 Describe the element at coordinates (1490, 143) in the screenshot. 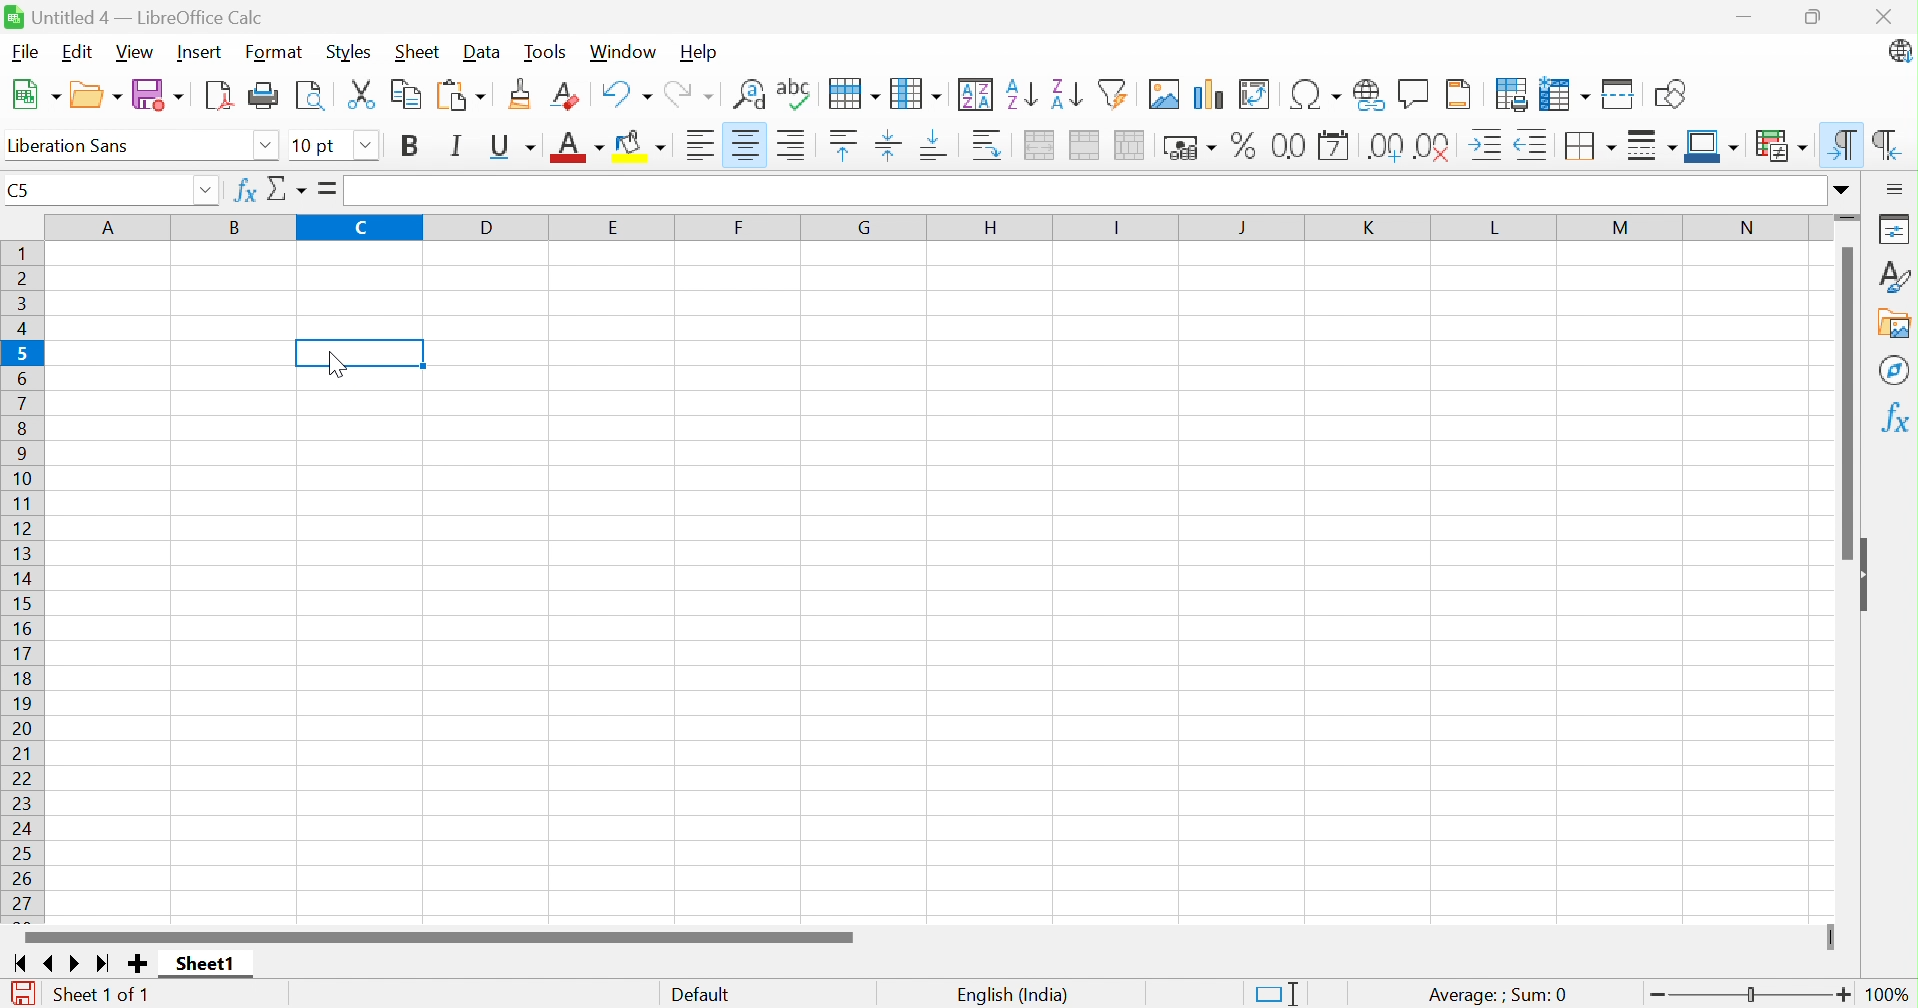

I see `Increase Indent` at that location.